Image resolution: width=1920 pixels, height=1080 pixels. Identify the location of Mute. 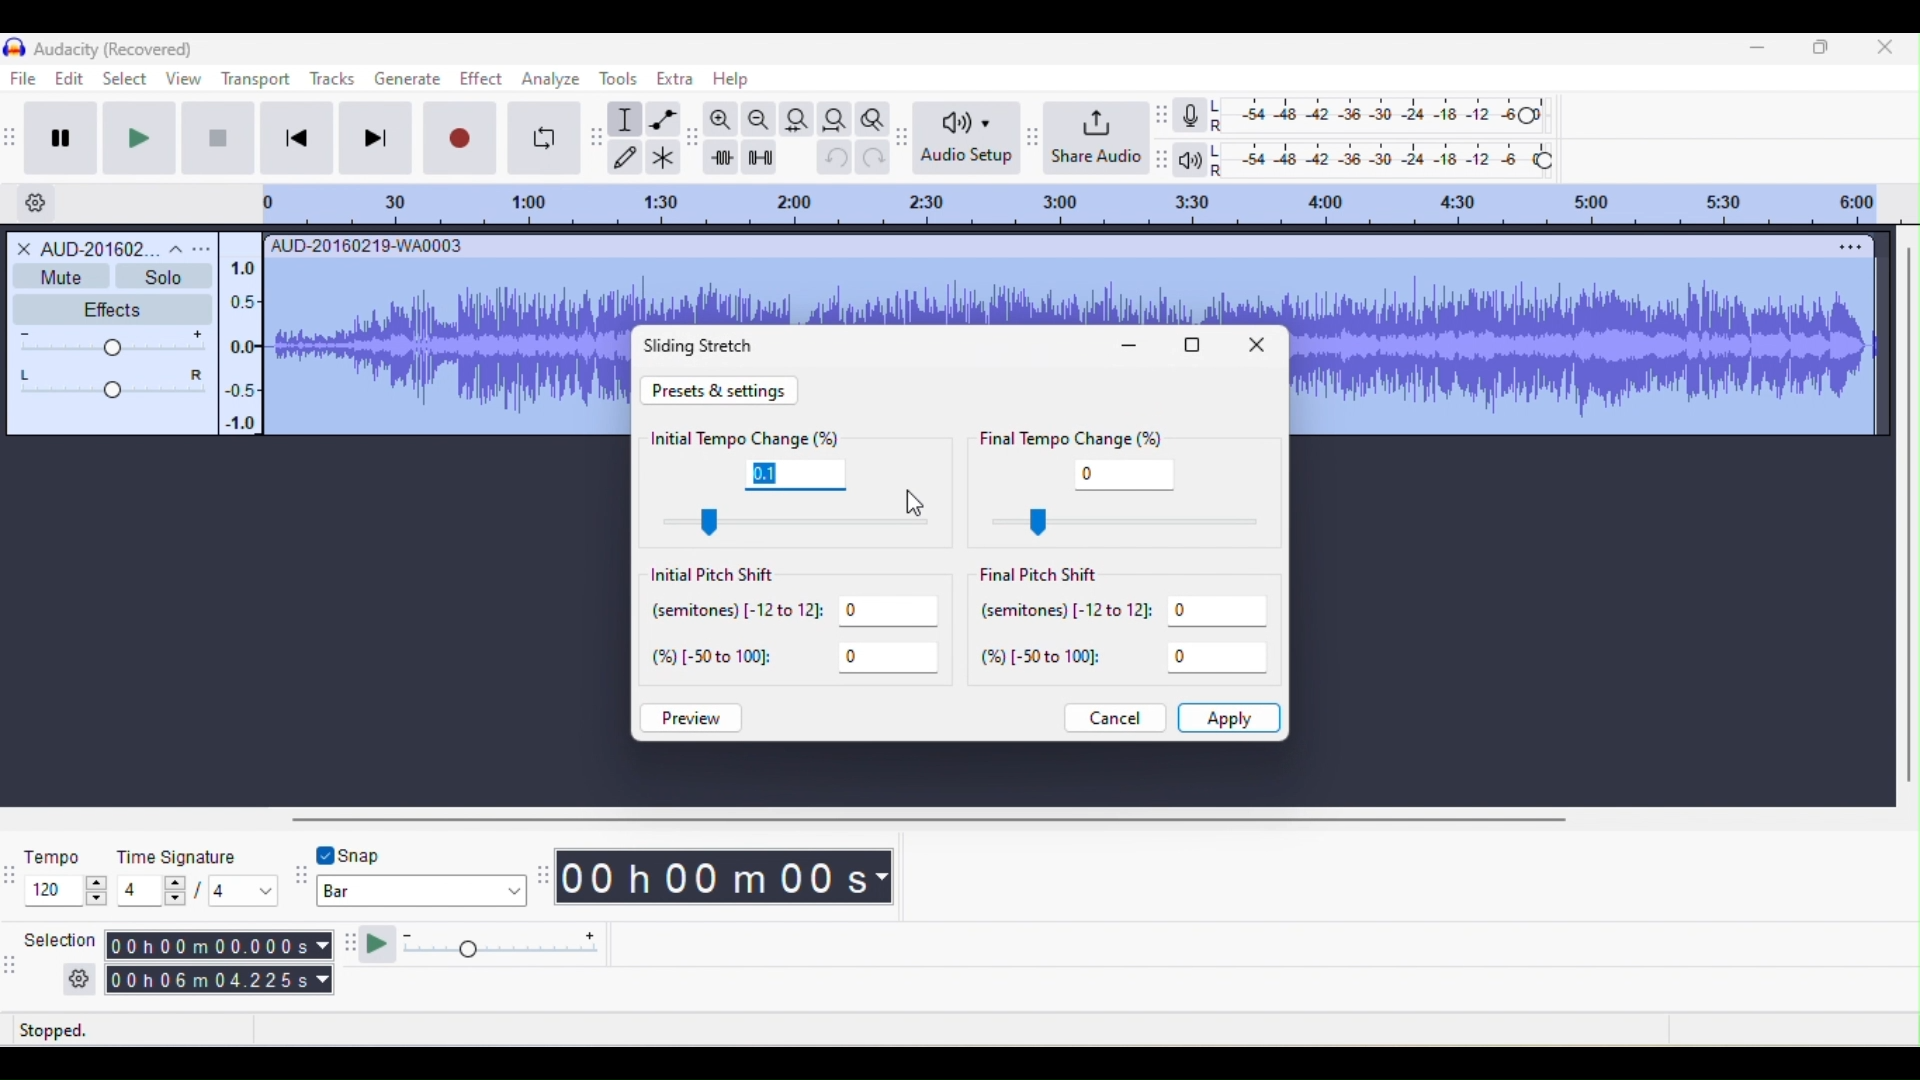
(59, 276).